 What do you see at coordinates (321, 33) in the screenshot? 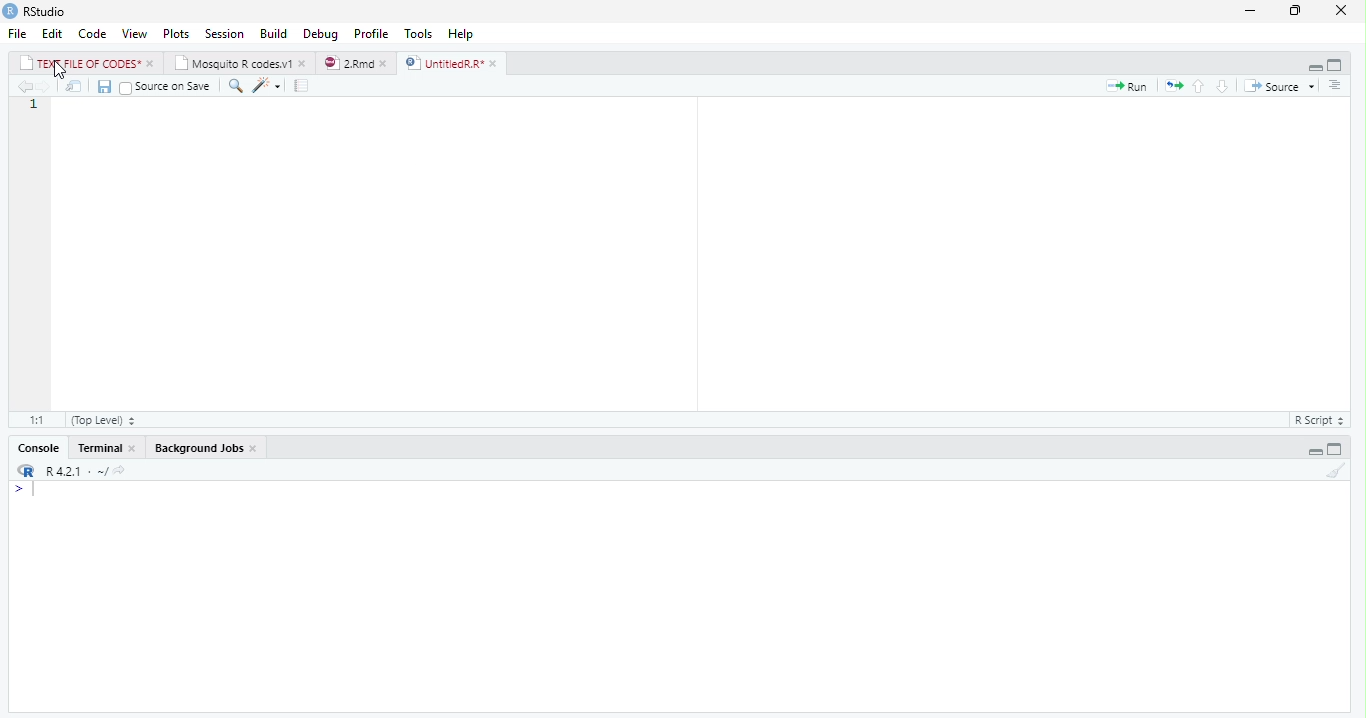
I see `Debug` at bounding box center [321, 33].